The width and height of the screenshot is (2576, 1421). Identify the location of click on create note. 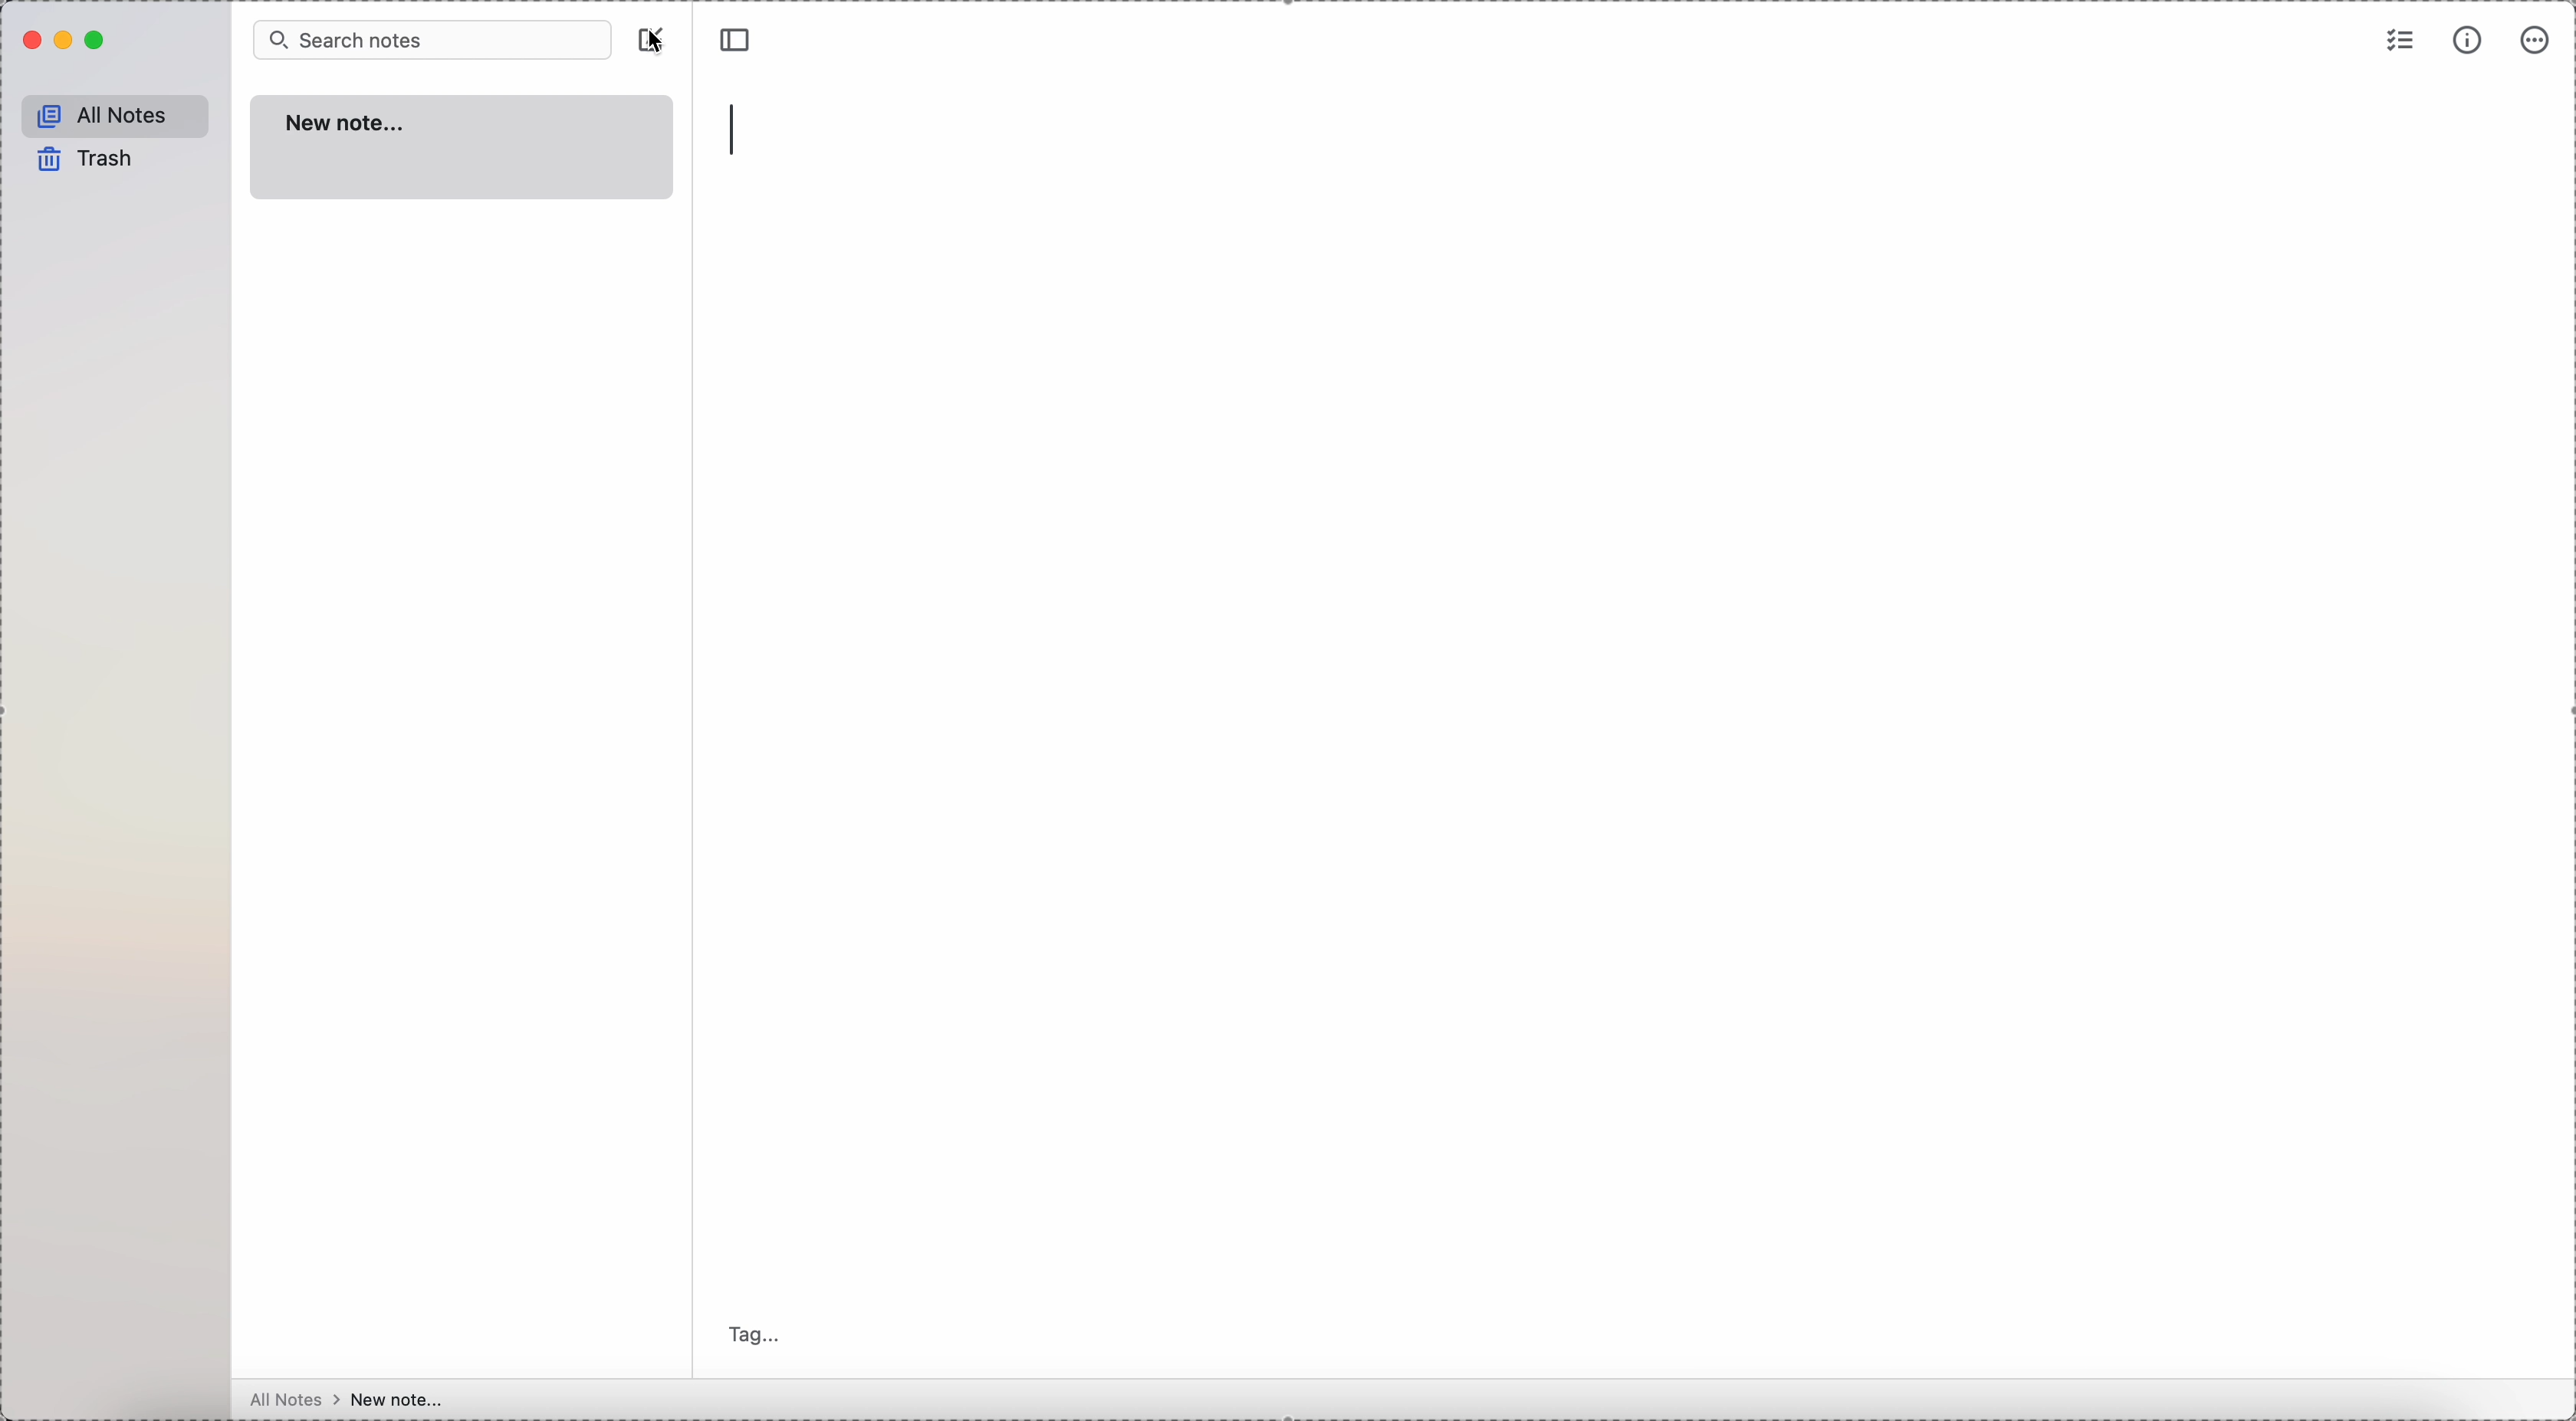
(654, 41).